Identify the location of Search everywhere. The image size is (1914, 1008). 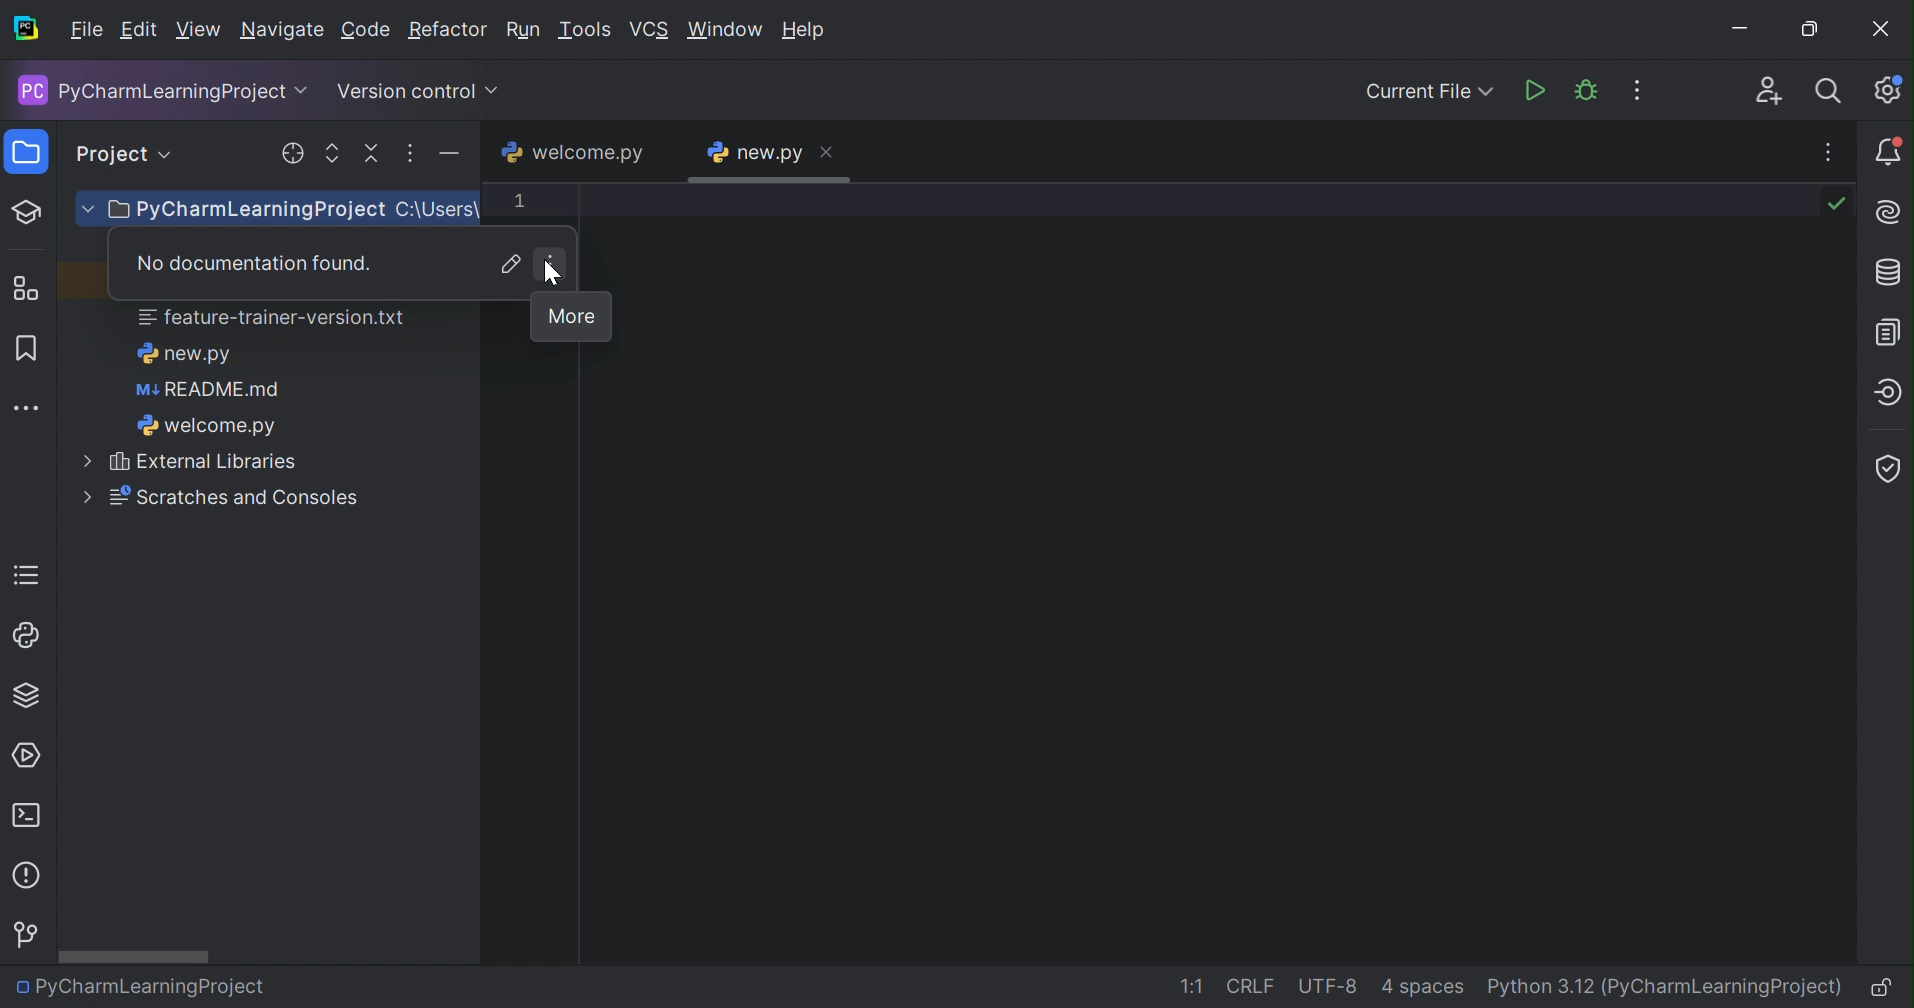
(1830, 94).